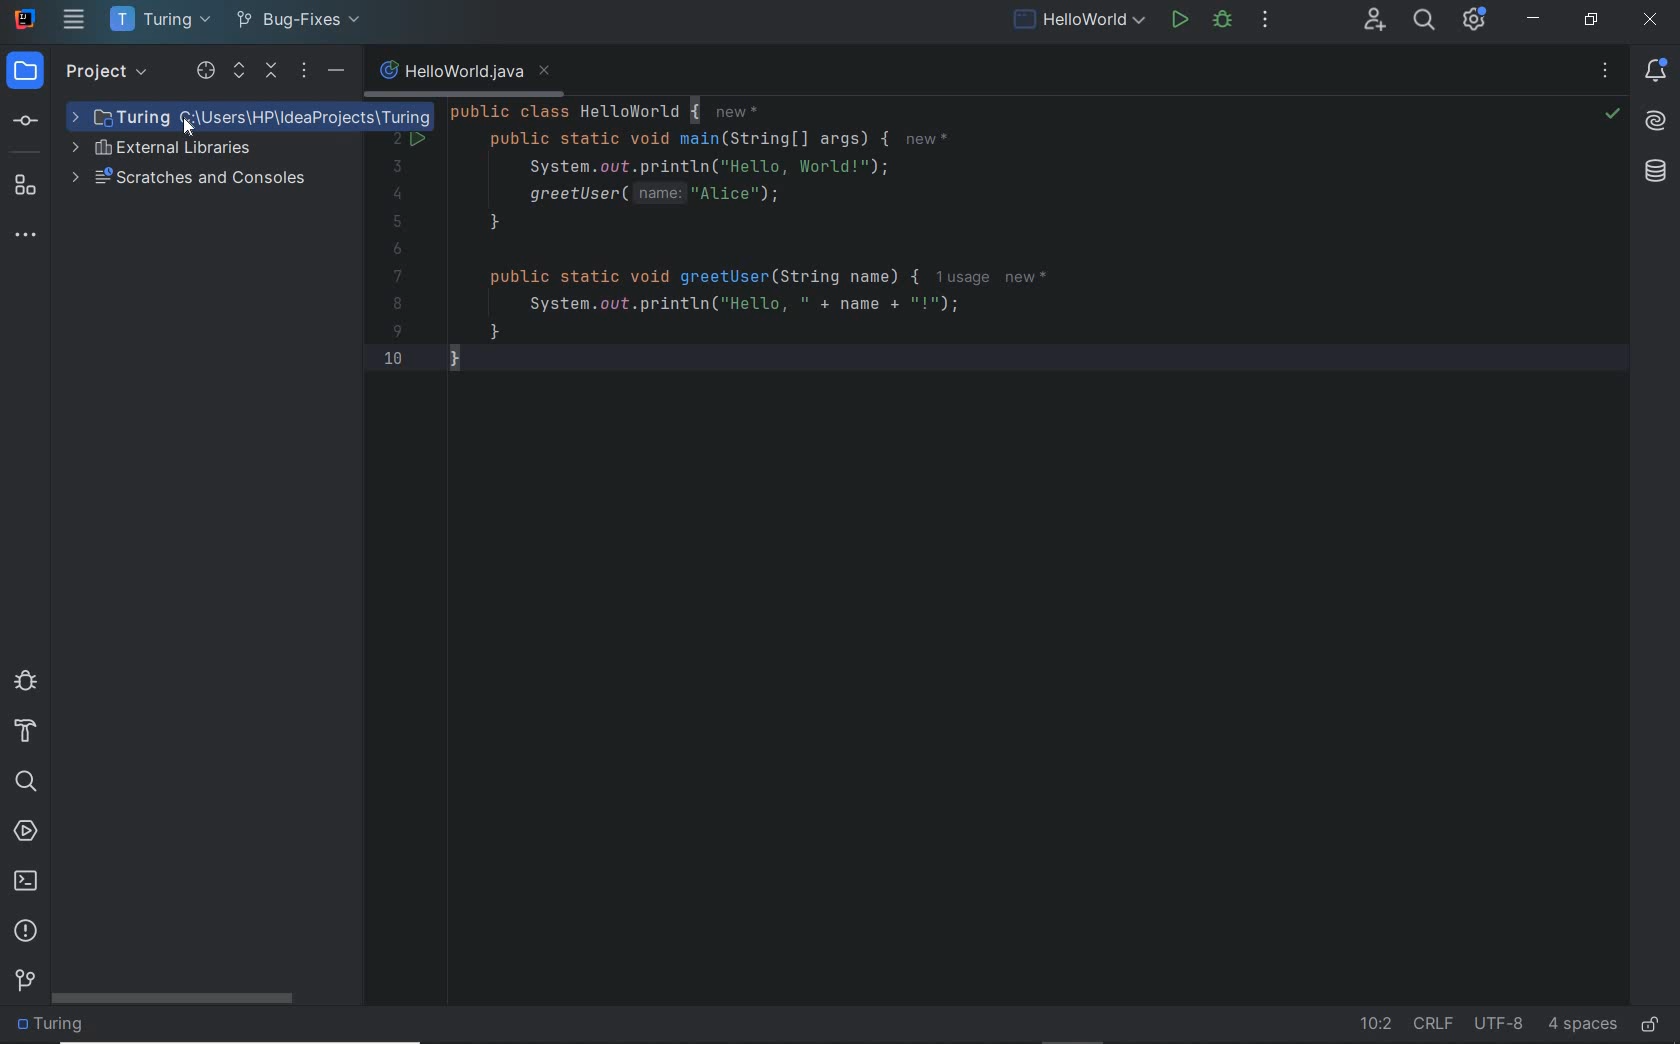 The image size is (1680, 1044). I want to click on file encoding, so click(1500, 1025).